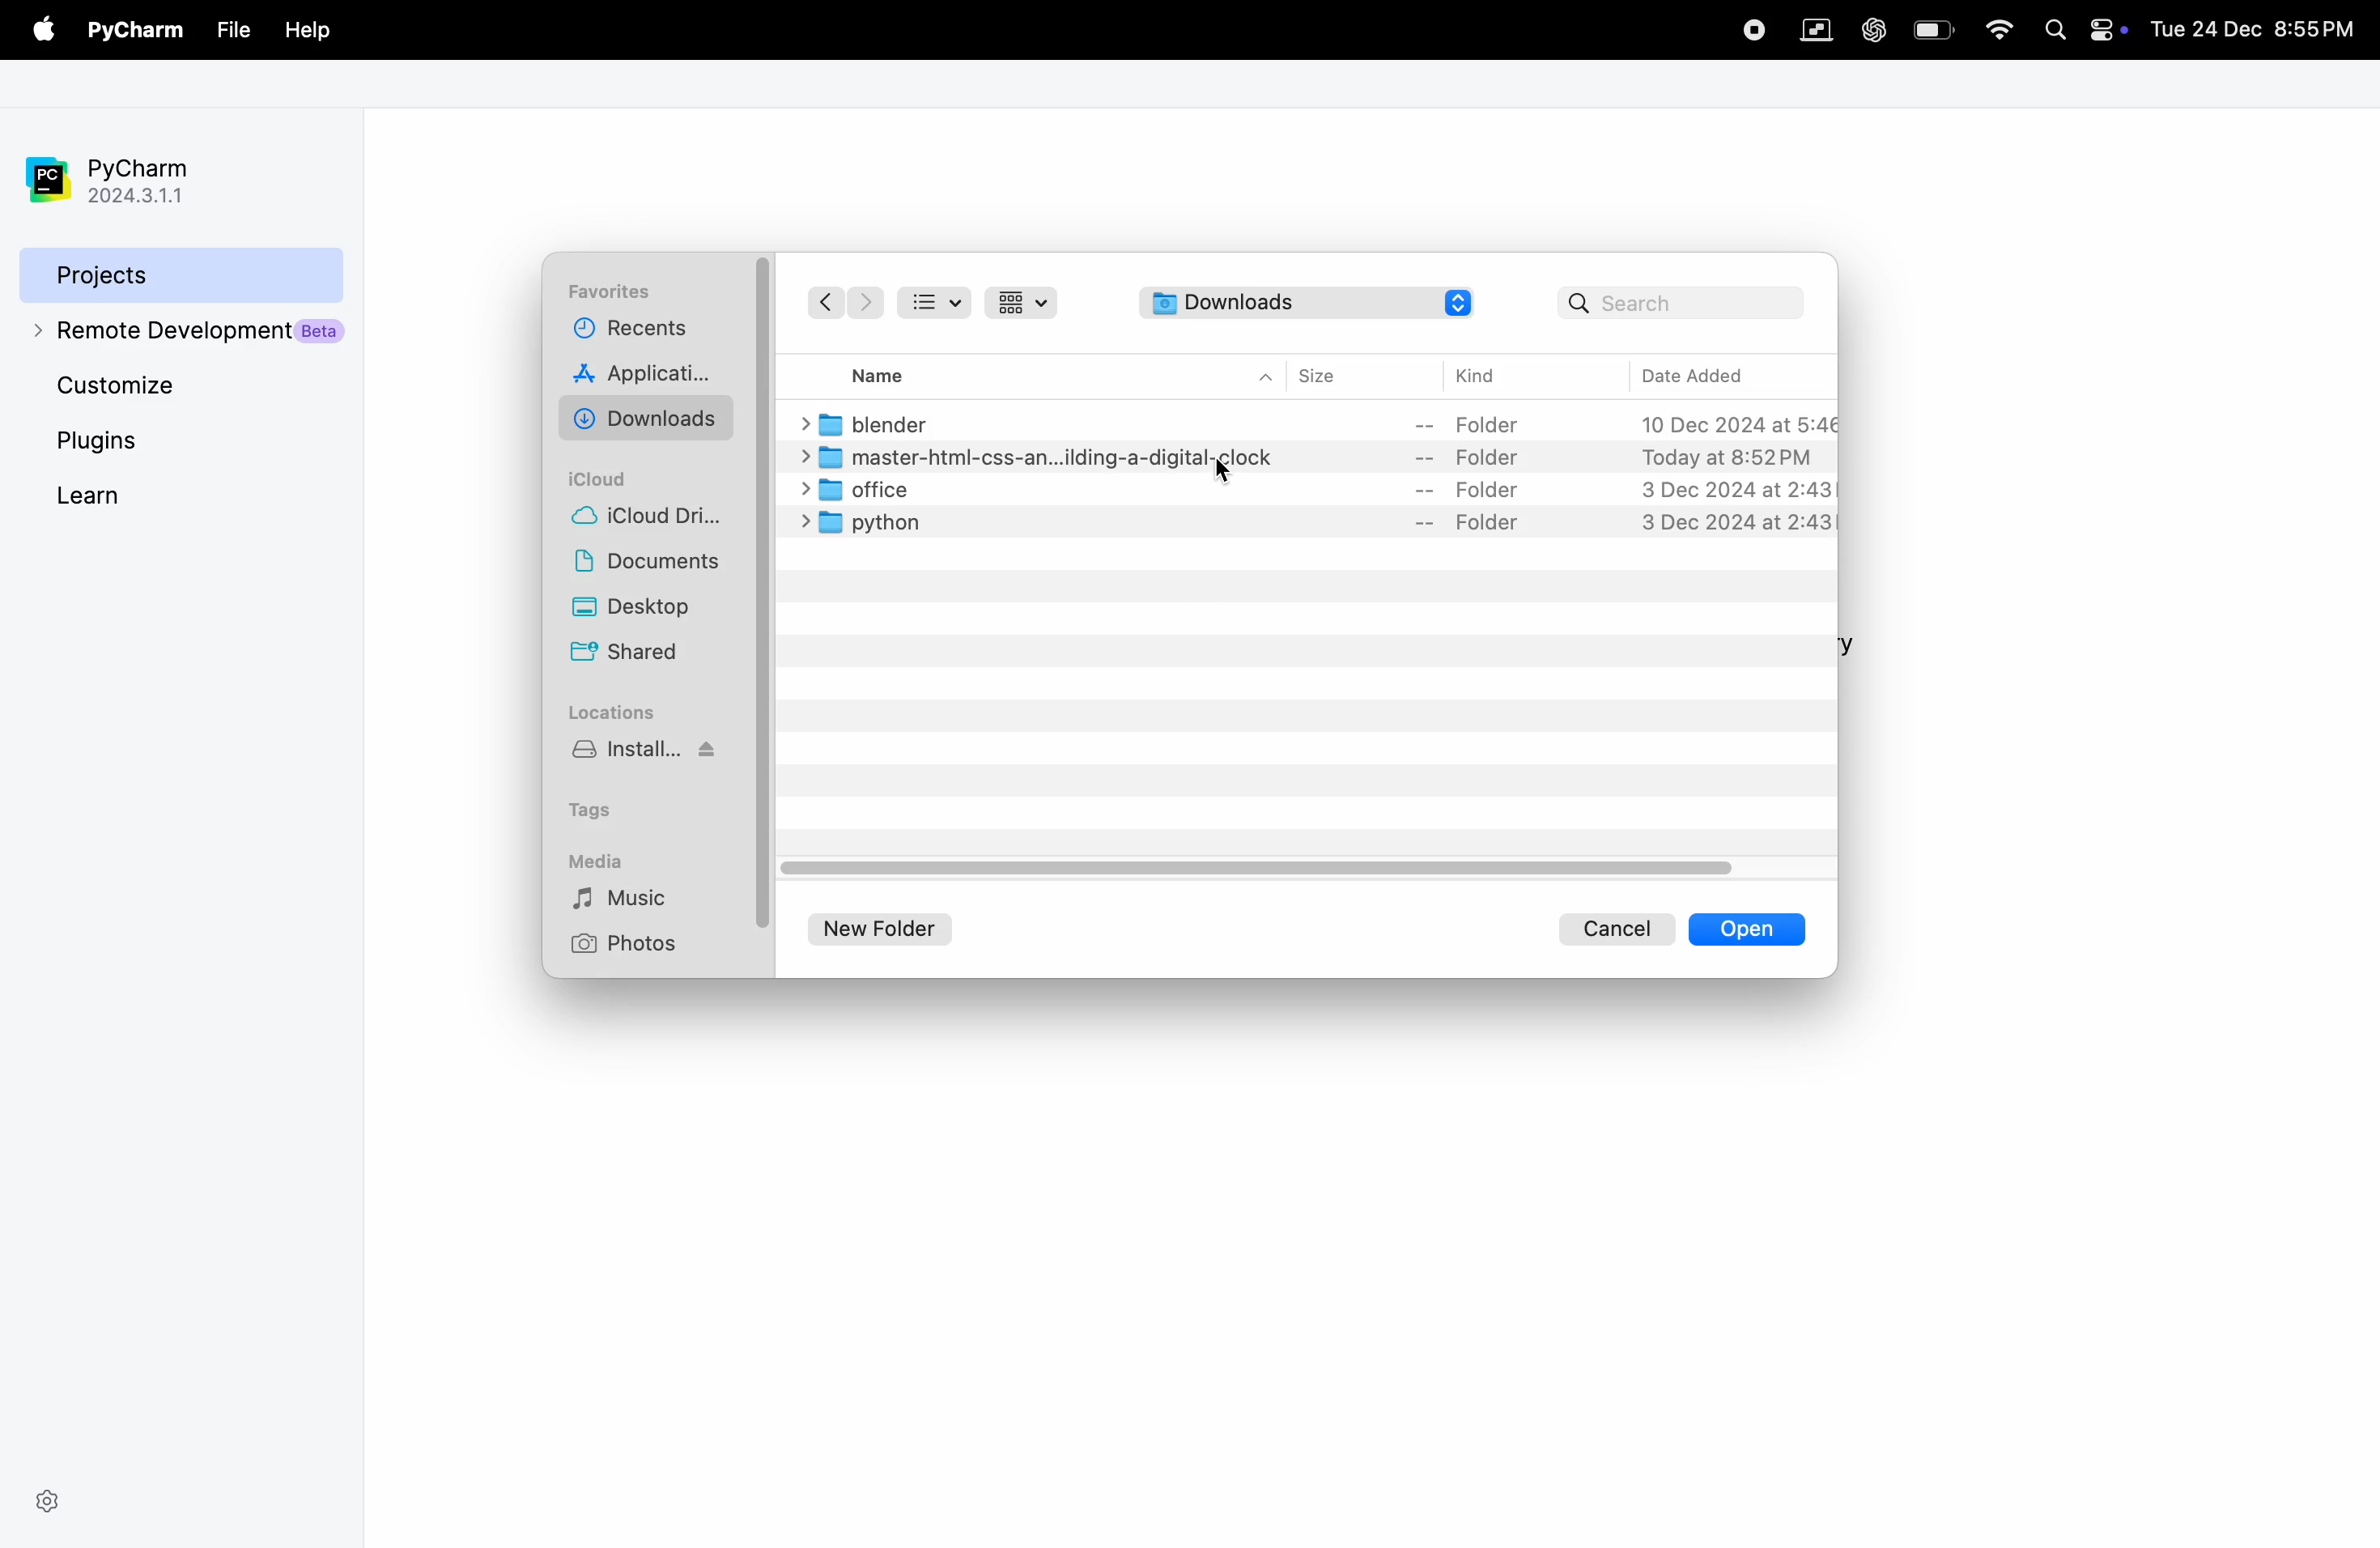 Image resolution: width=2380 pixels, height=1548 pixels. What do you see at coordinates (1308, 490) in the screenshot?
I see `office` at bounding box center [1308, 490].